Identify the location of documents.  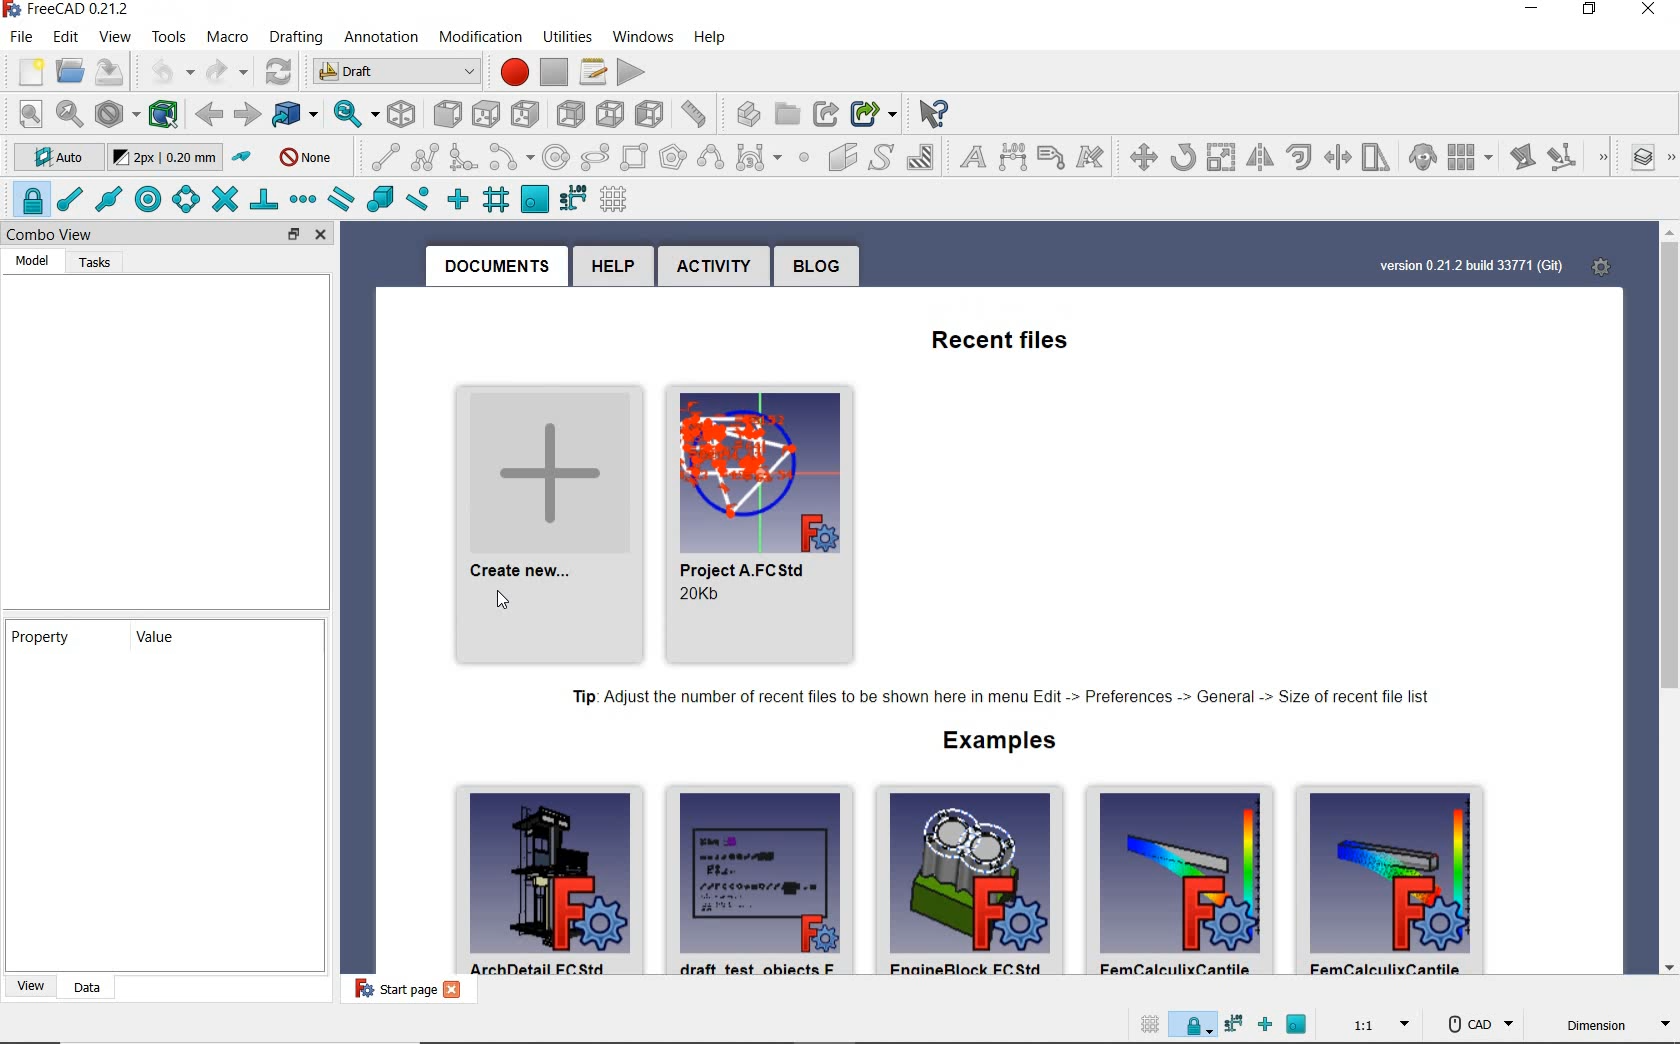
(501, 262).